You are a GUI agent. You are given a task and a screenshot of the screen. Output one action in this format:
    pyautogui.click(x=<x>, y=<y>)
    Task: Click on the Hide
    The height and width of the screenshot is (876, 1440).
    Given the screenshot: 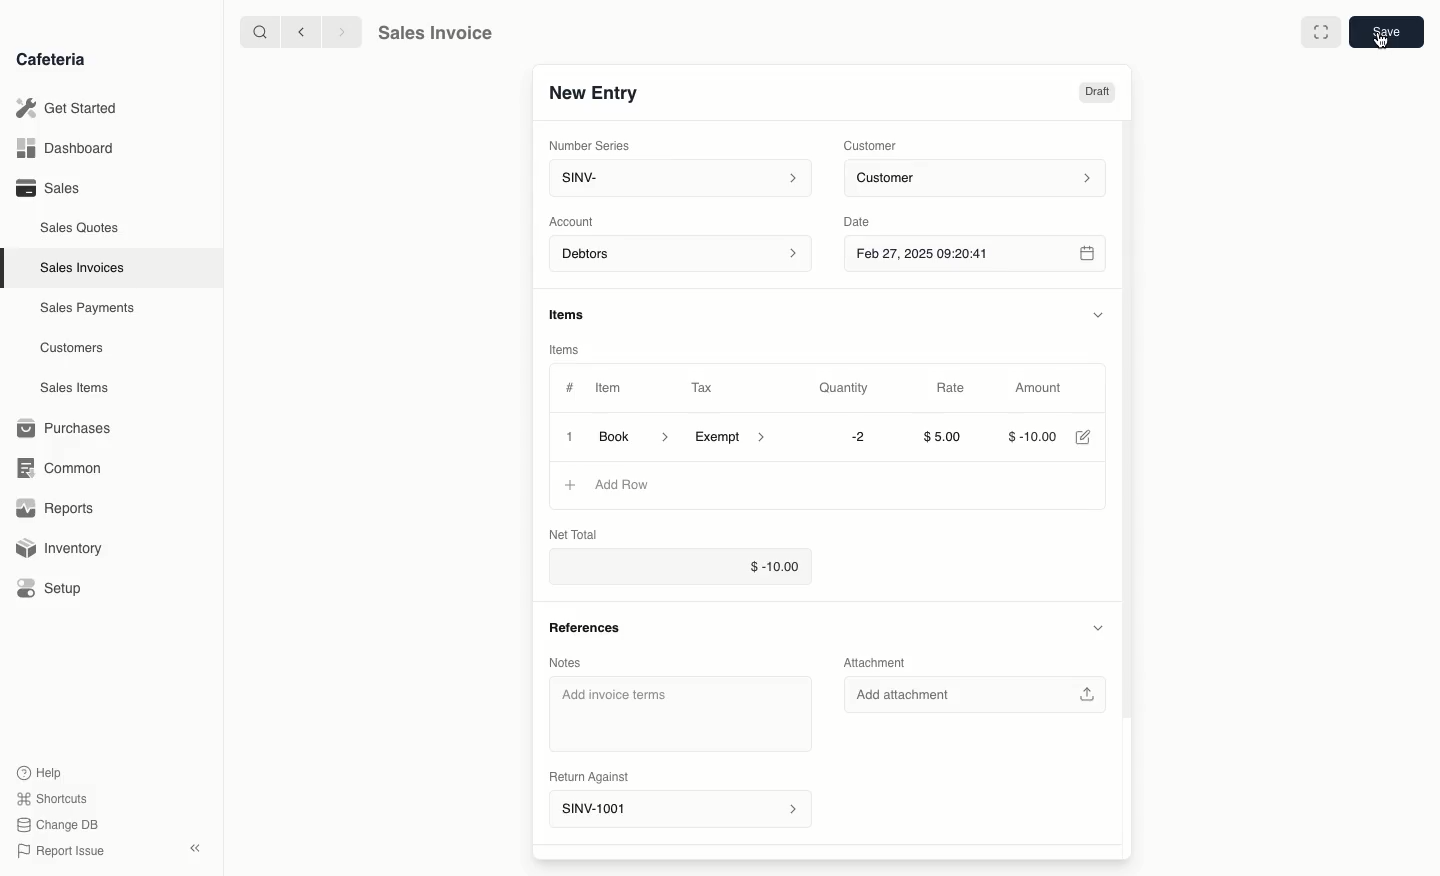 What is the action you would take?
    pyautogui.click(x=1106, y=312)
    